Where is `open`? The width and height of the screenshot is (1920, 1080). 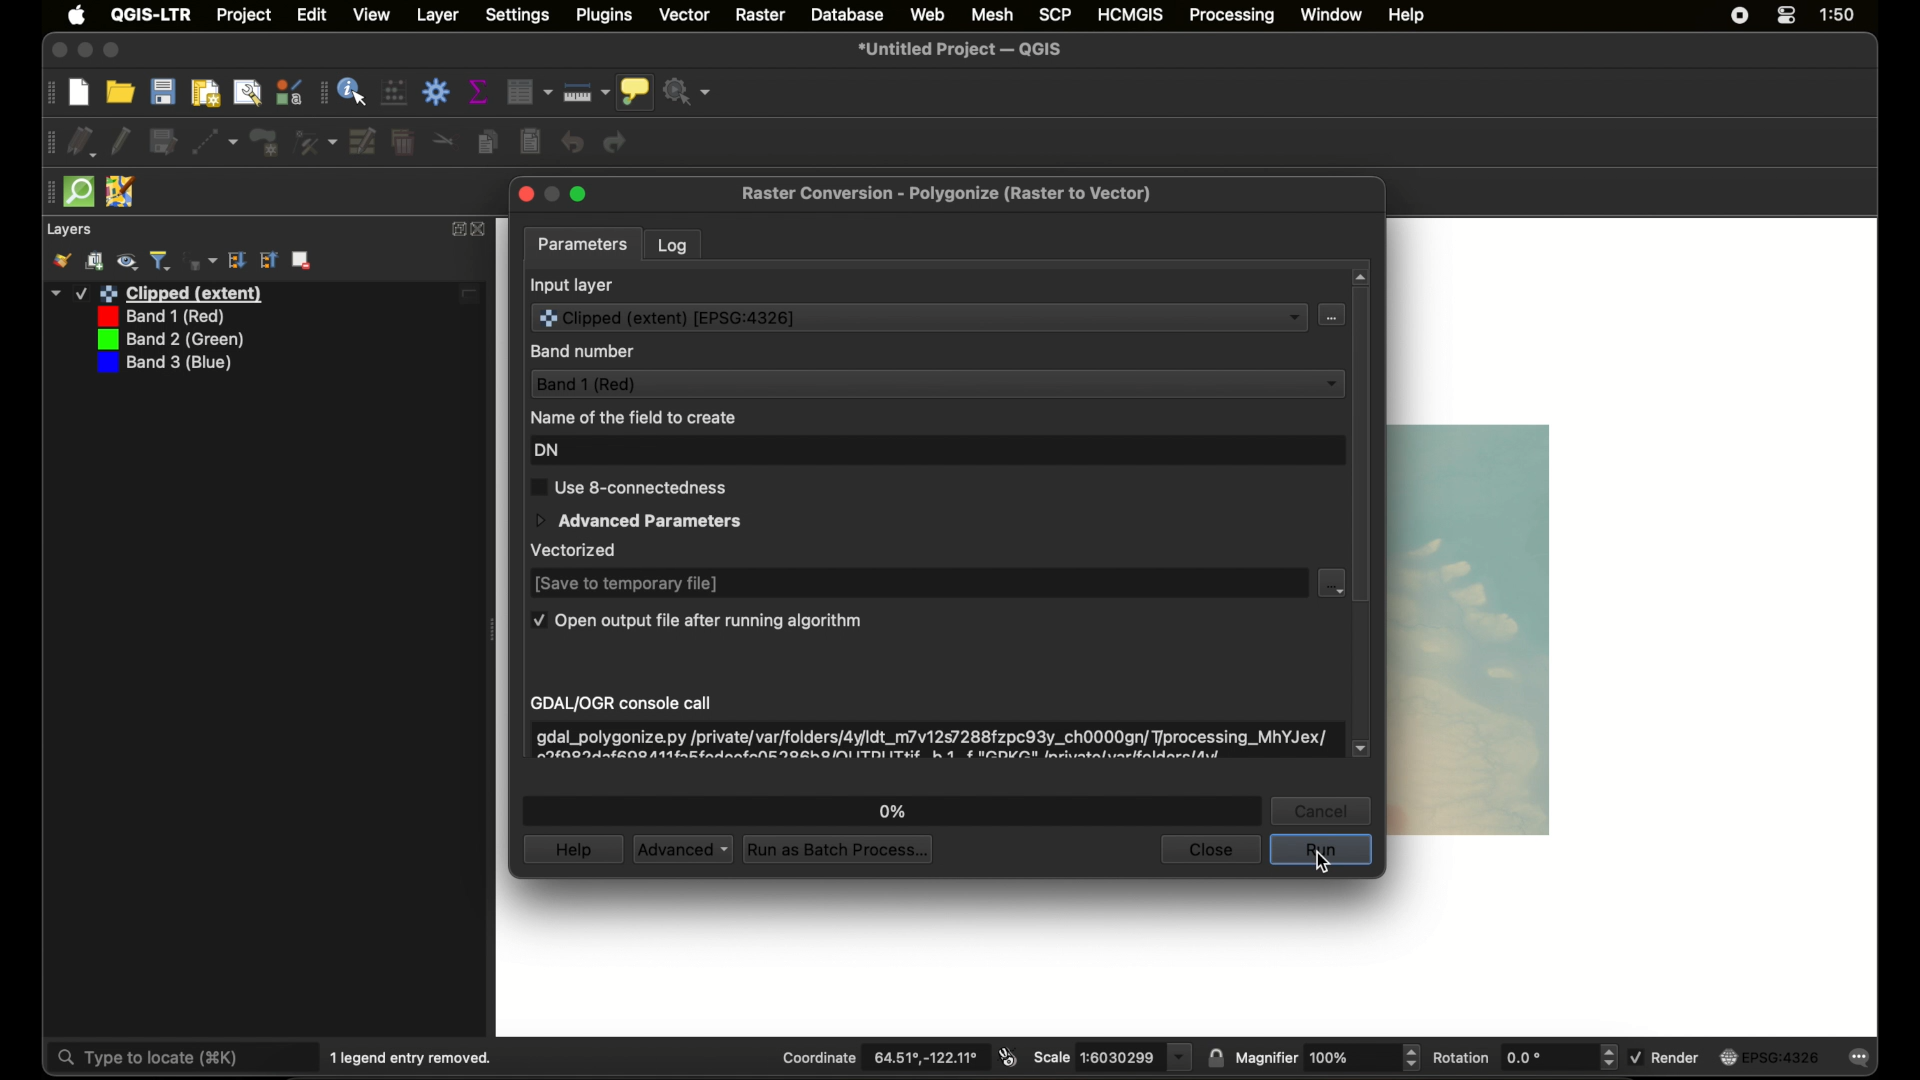
open is located at coordinates (120, 91).